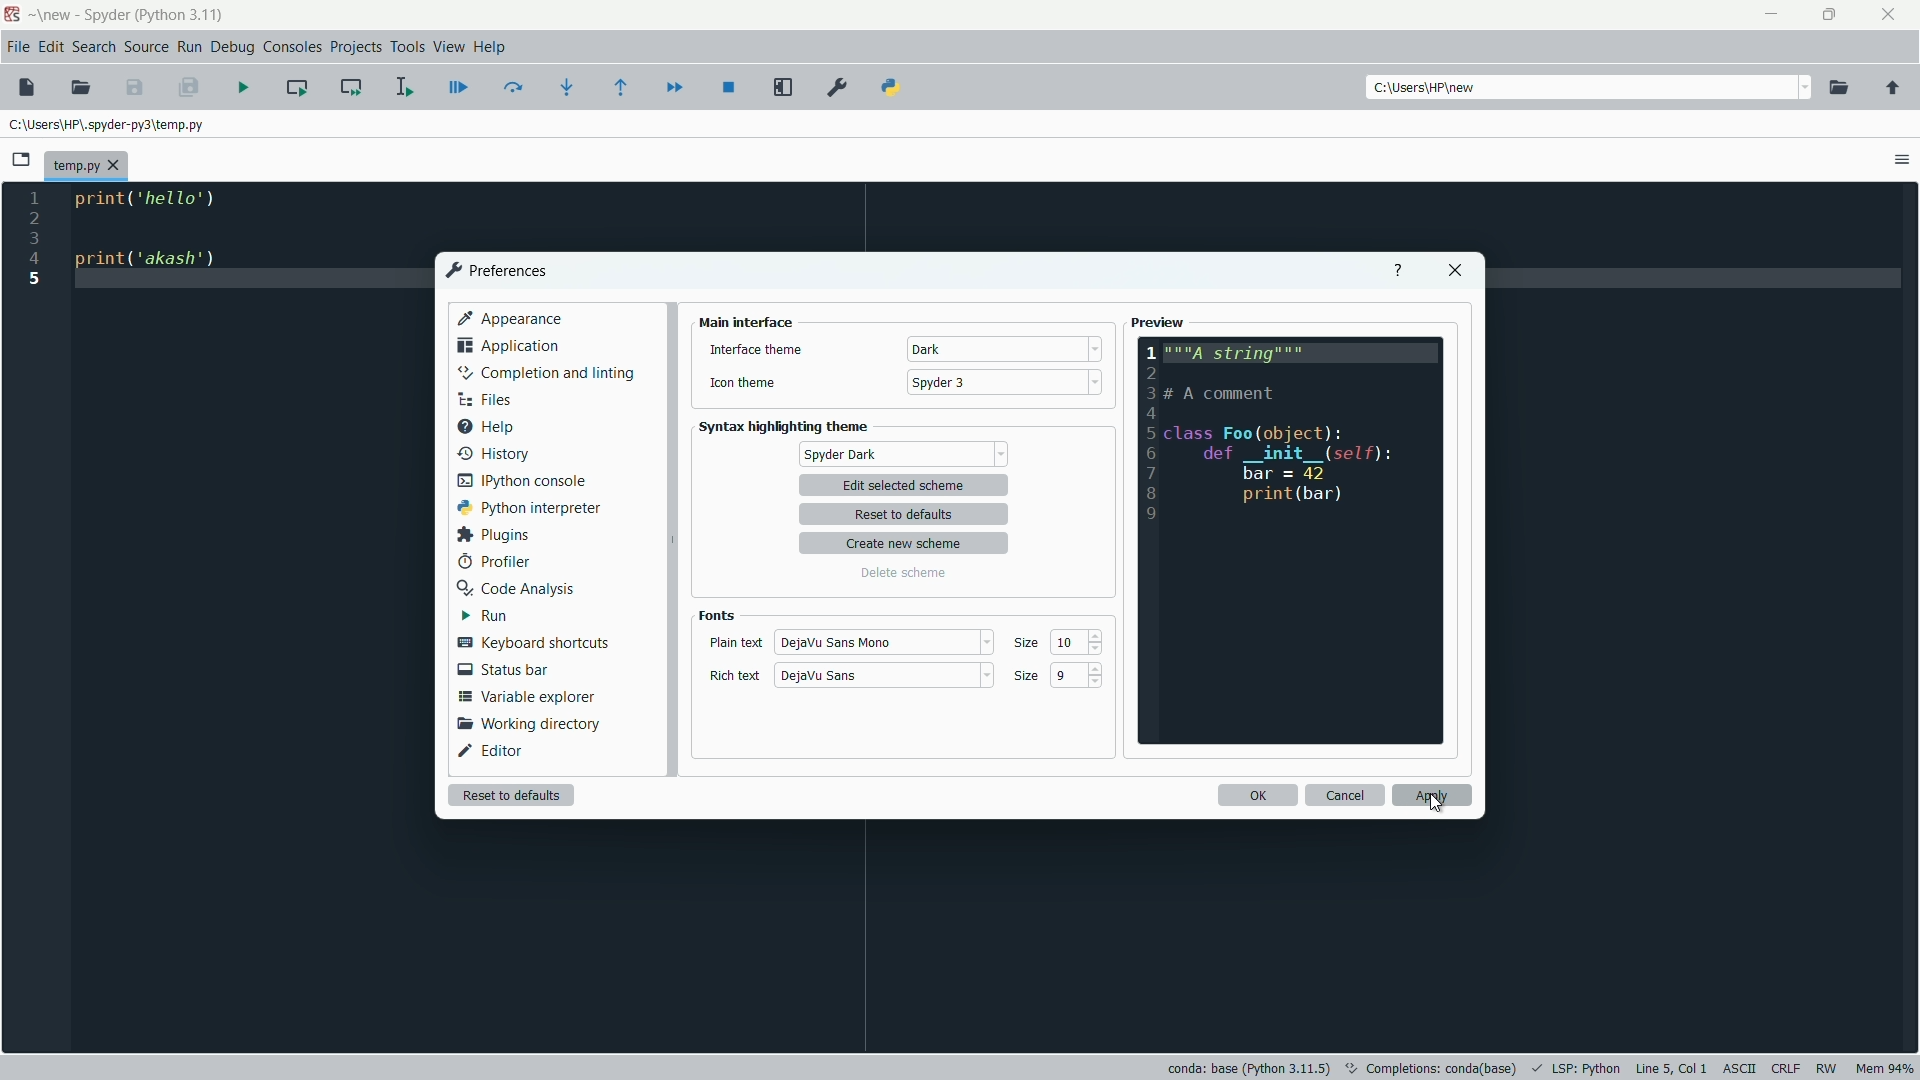 The image size is (1920, 1080). Describe the element at coordinates (1256, 795) in the screenshot. I see `ok` at that location.